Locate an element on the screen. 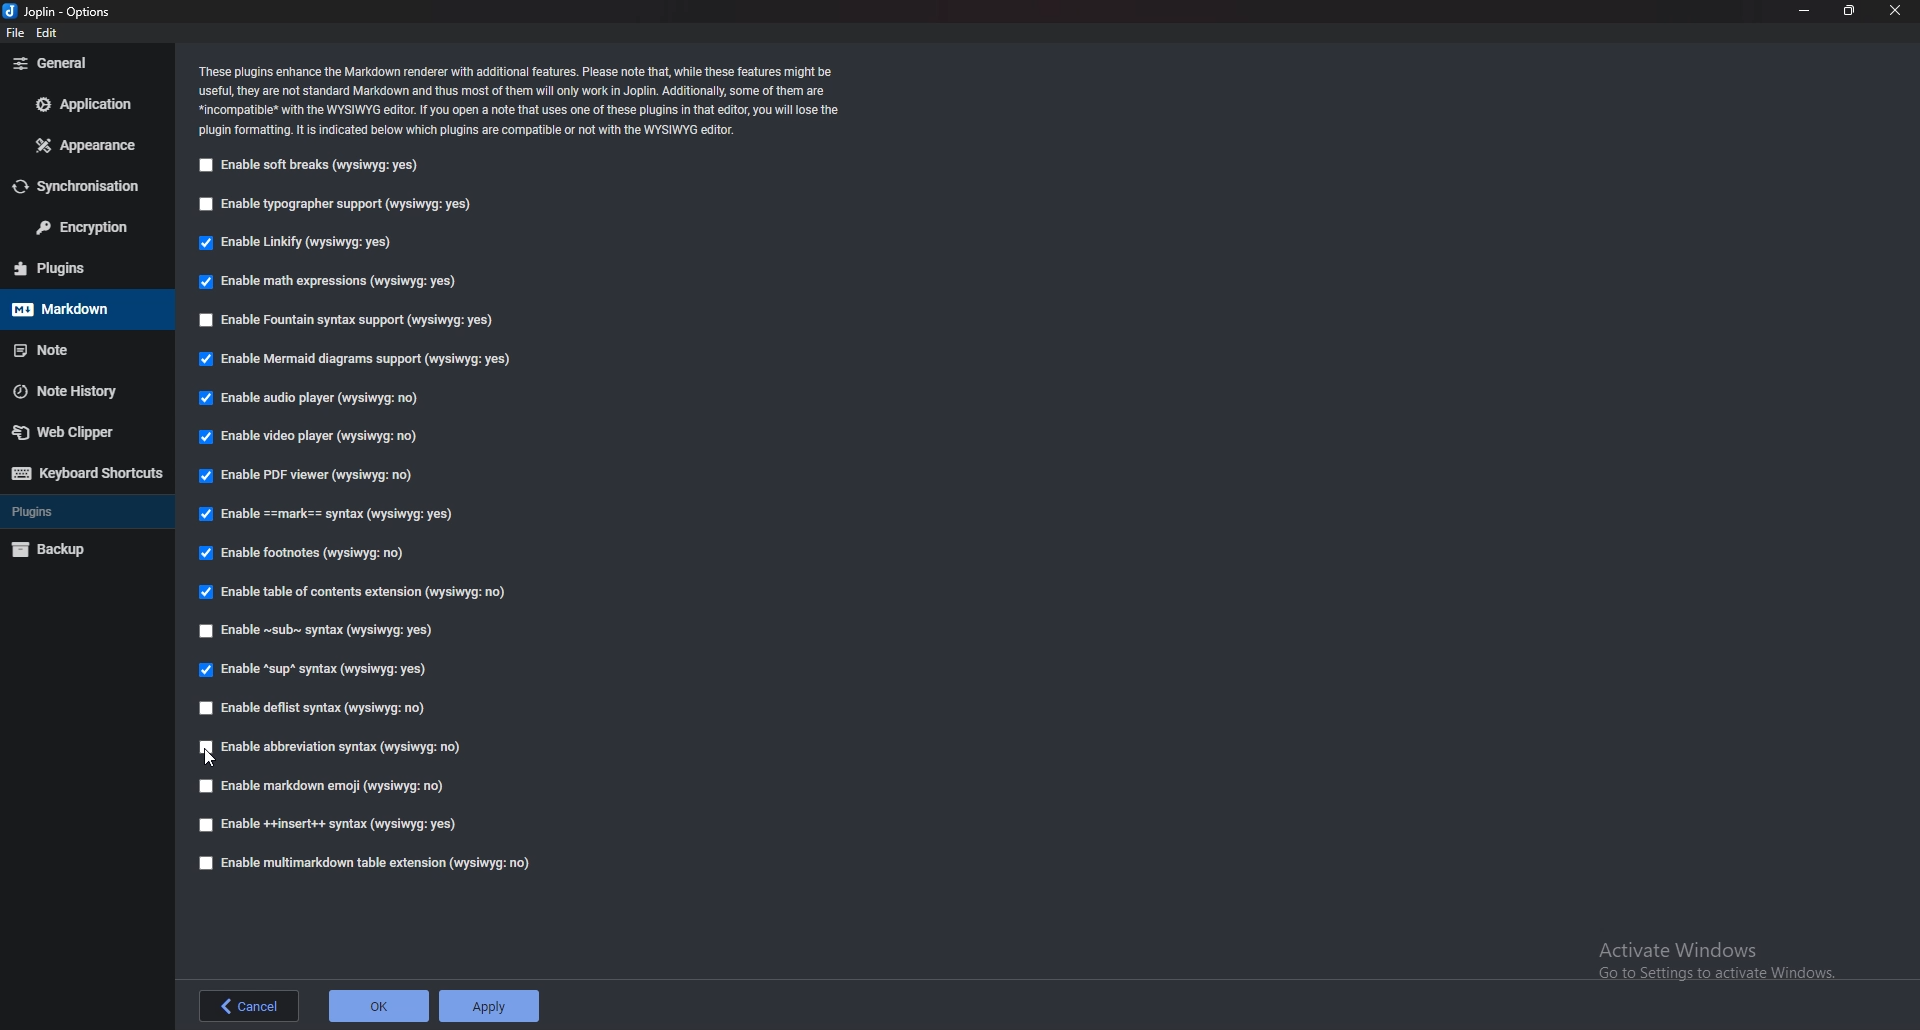 This screenshot has height=1030, width=1920. Enable “sup” syntax (wysiwyg: yes) is located at coordinates (314, 669).